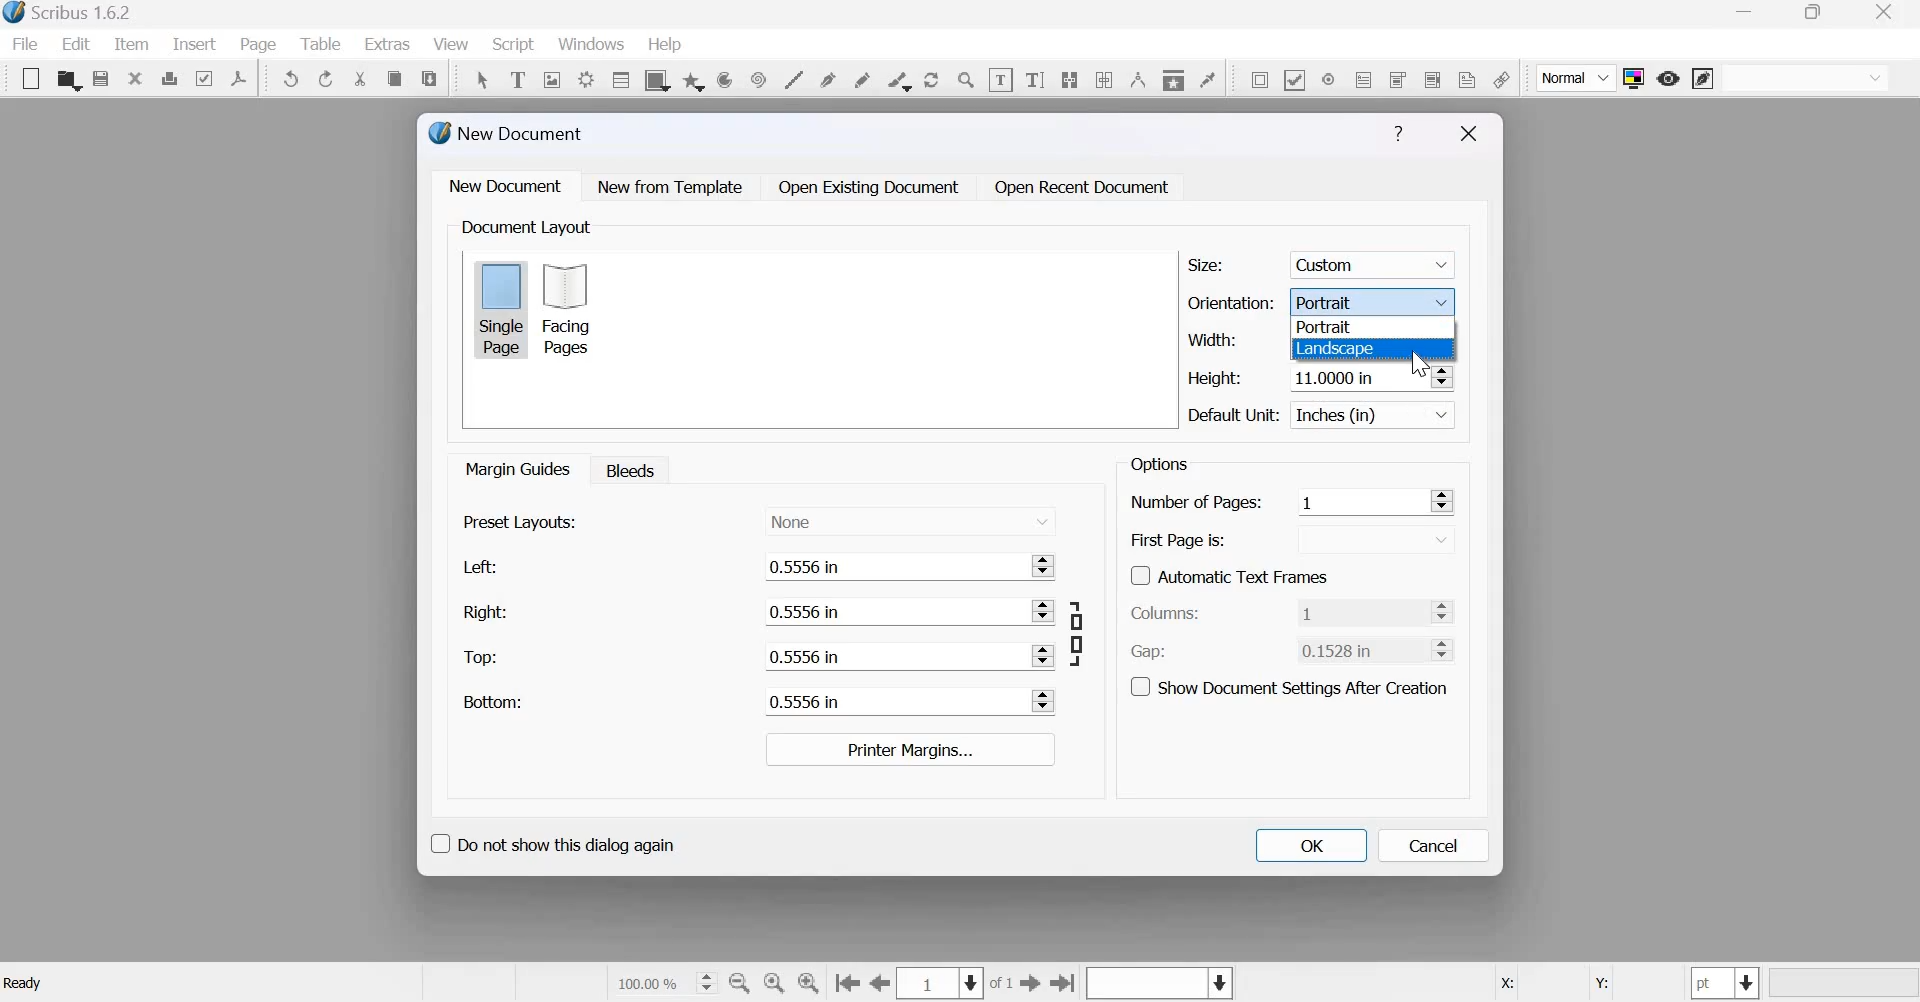 This screenshot has height=1002, width=1920. What do you see at coordinates (1064, 982) in the screenshot?
I see `Go to the last page` at bounding box center [1064, 982].